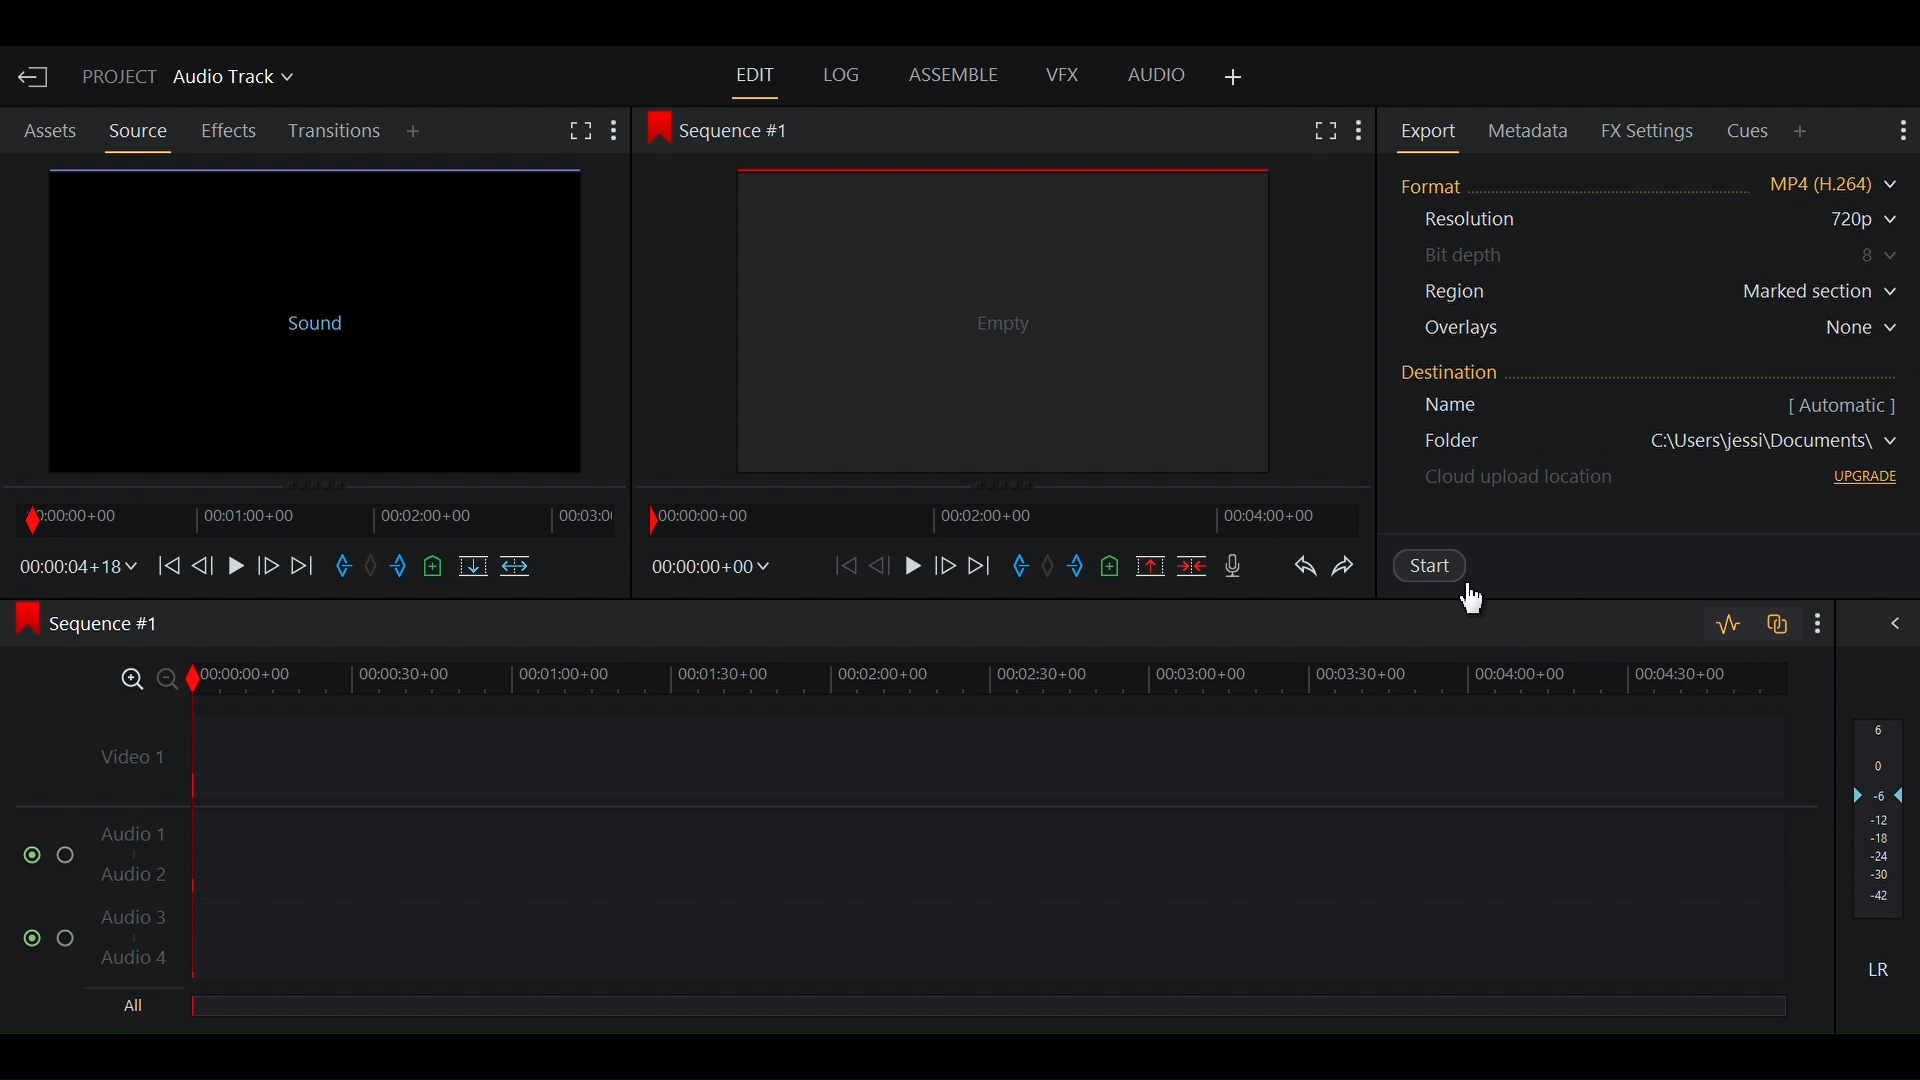 Image resolution: width=1920 pixels, height=1080 pixels. What do you see at coordinates (205, 563) in the screenshot?
I see `Nudge one frame backward` at bounding box center [205, 563].